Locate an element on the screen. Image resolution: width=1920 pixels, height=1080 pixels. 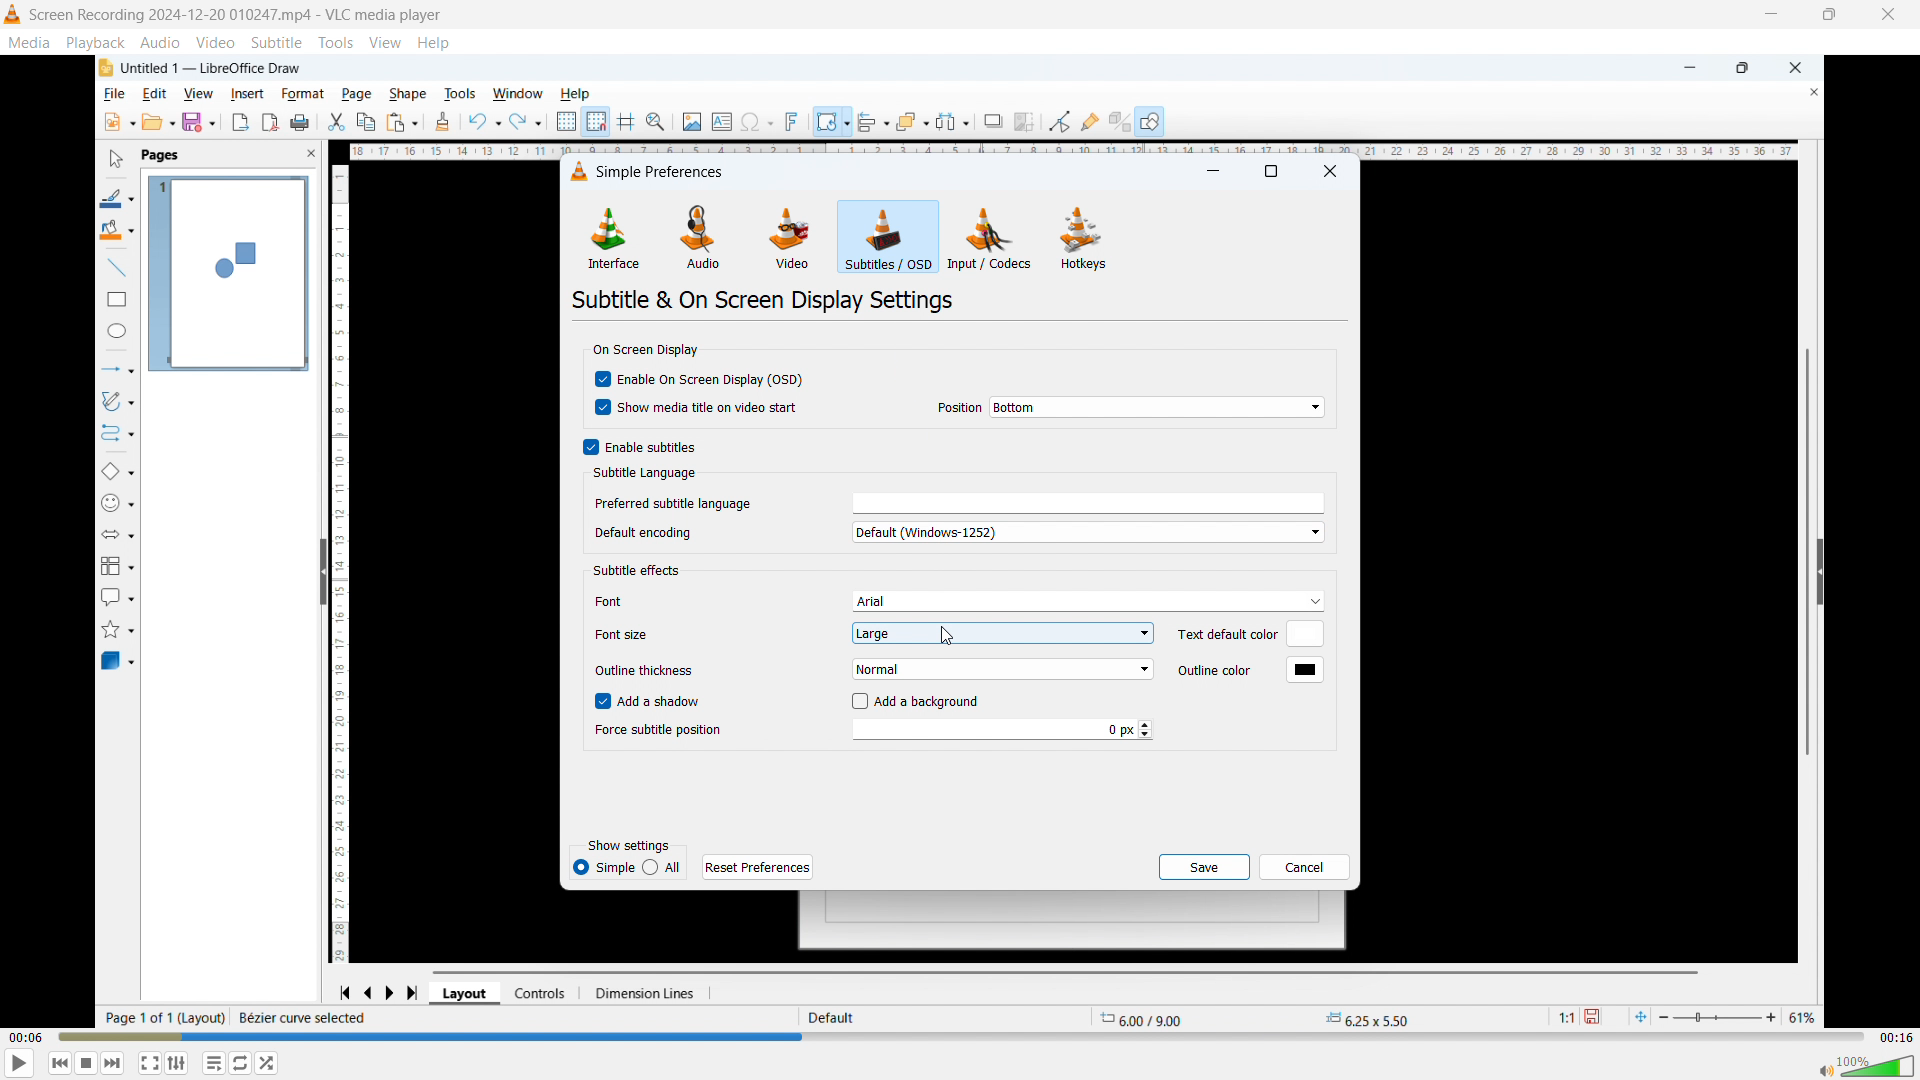
On screen display  is located at coordinates (647, 349).